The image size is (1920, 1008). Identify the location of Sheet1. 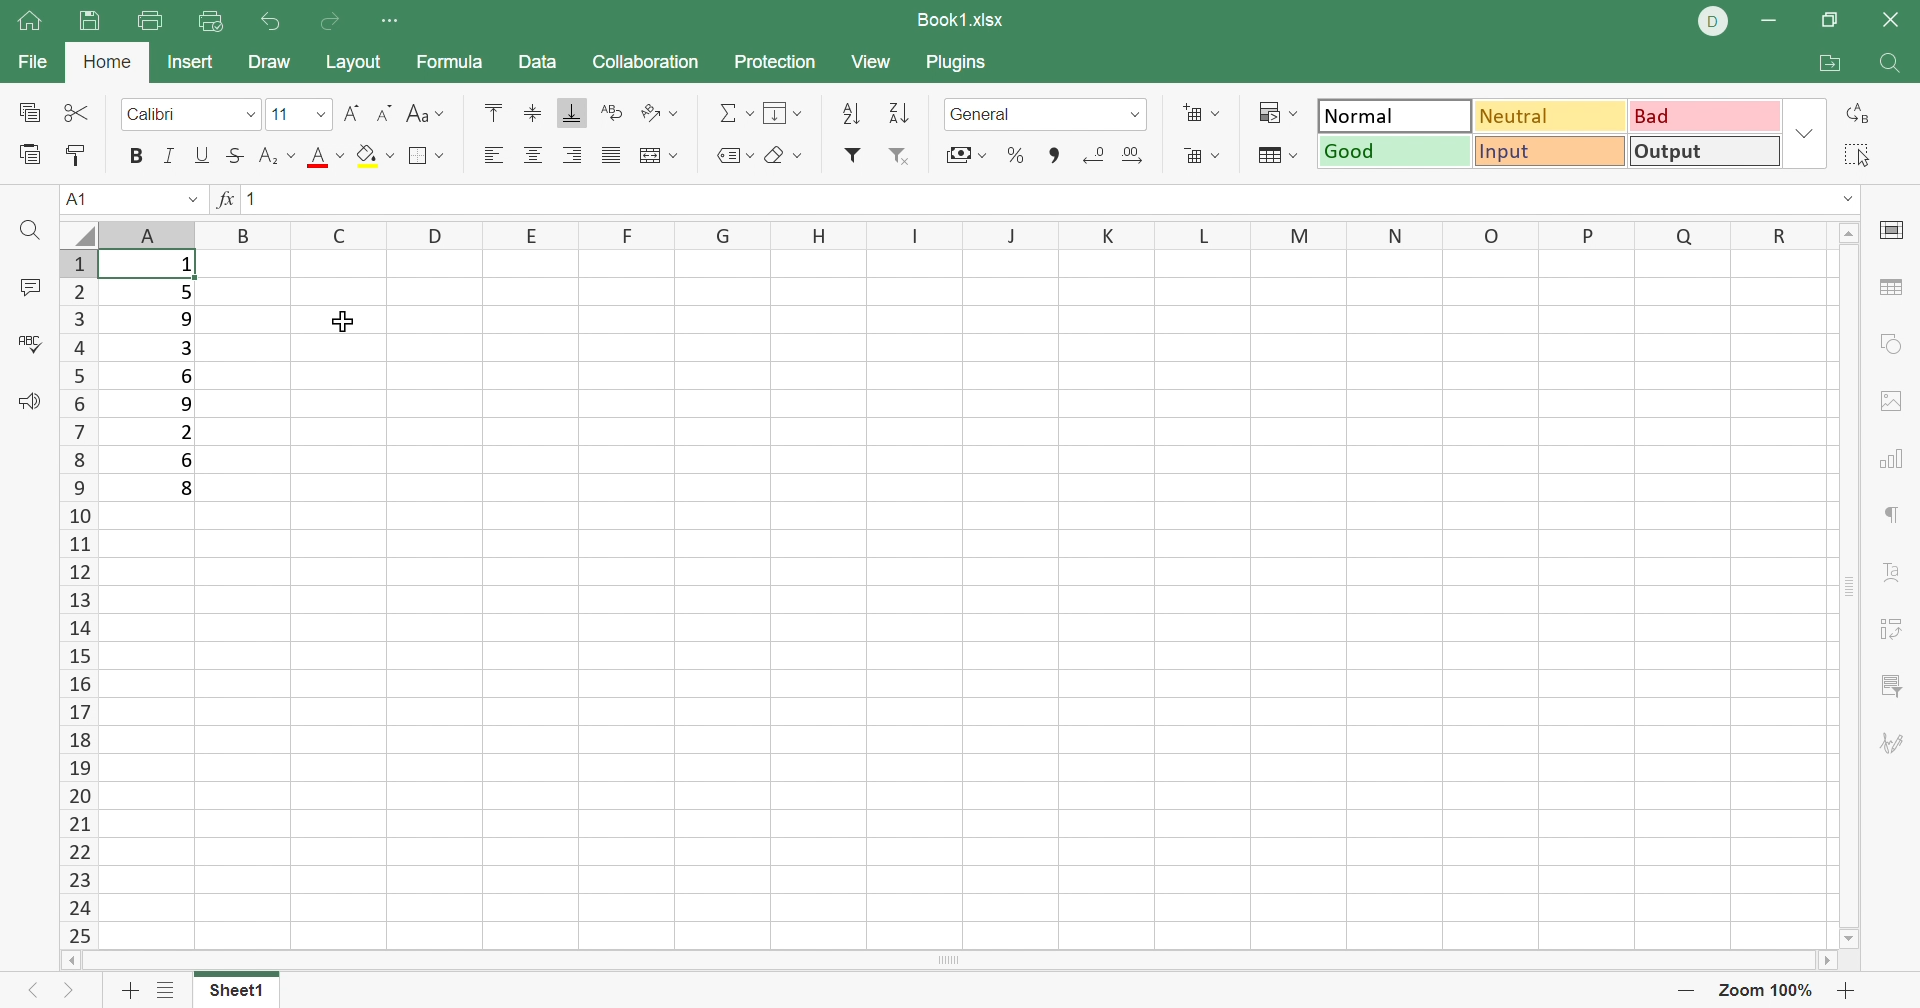
(238, 991).